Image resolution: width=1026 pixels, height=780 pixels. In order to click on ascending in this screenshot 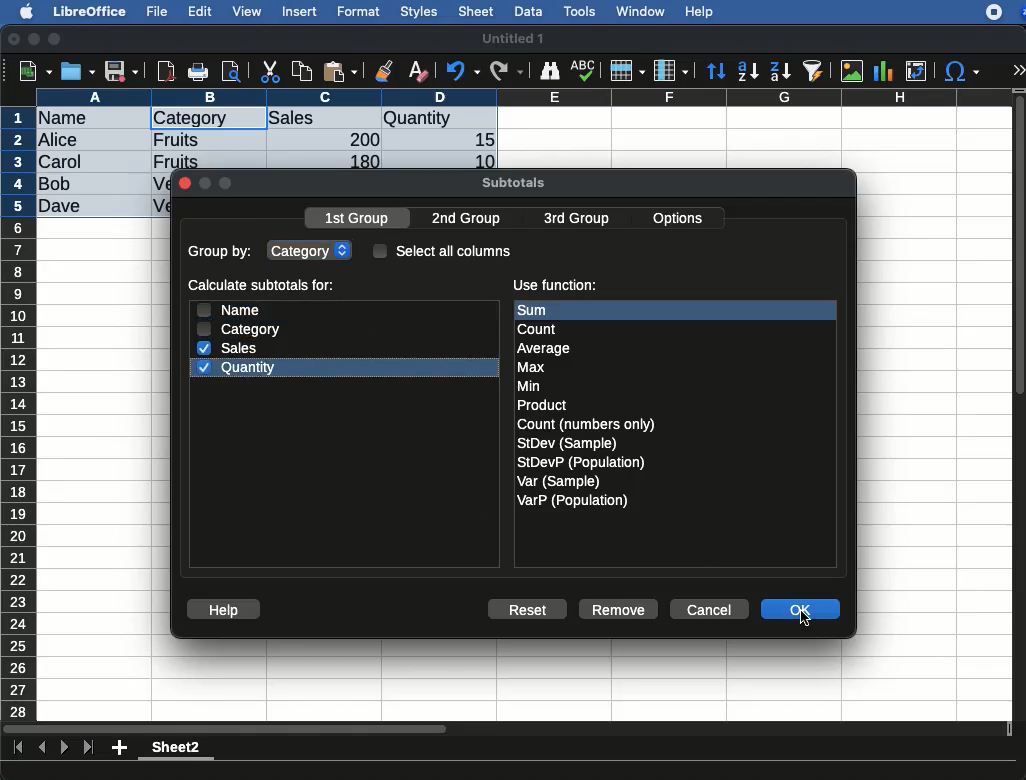, I will do `click(748, 70)`.